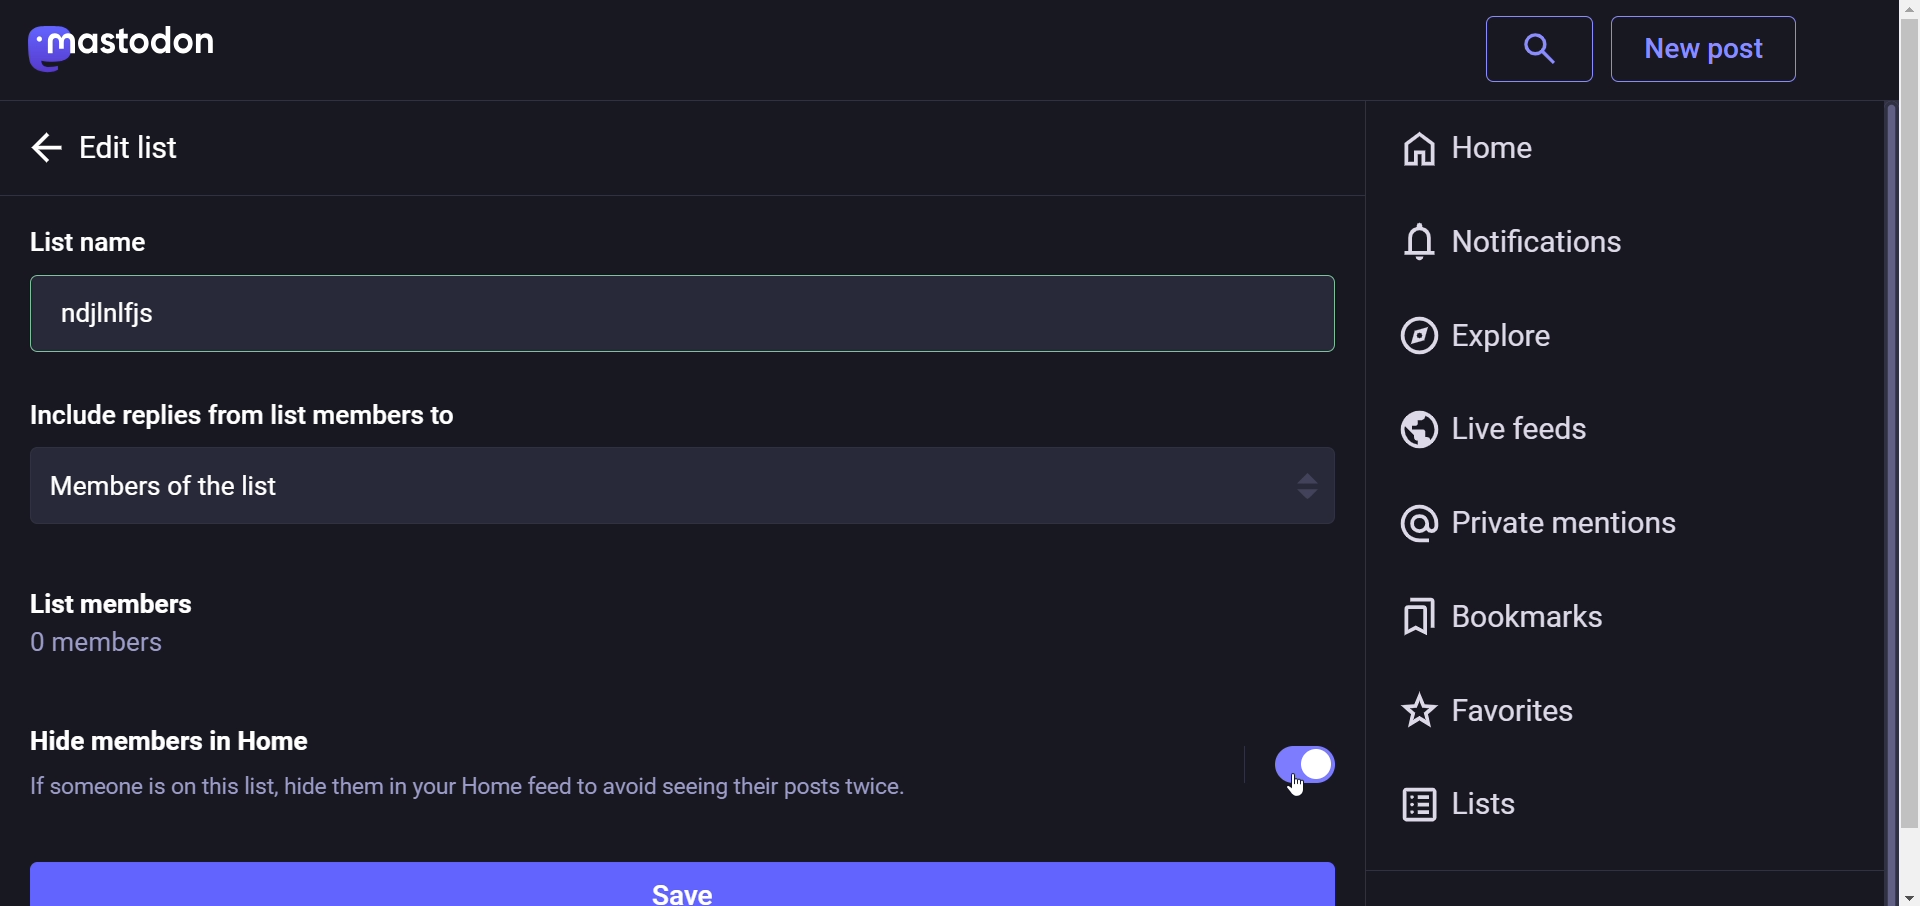 The height and width of the screenshot is (906, 1920). What do you see at coordinates (682, 880) in the screenshot?
I see `Save` at bounding box center [682, 880].